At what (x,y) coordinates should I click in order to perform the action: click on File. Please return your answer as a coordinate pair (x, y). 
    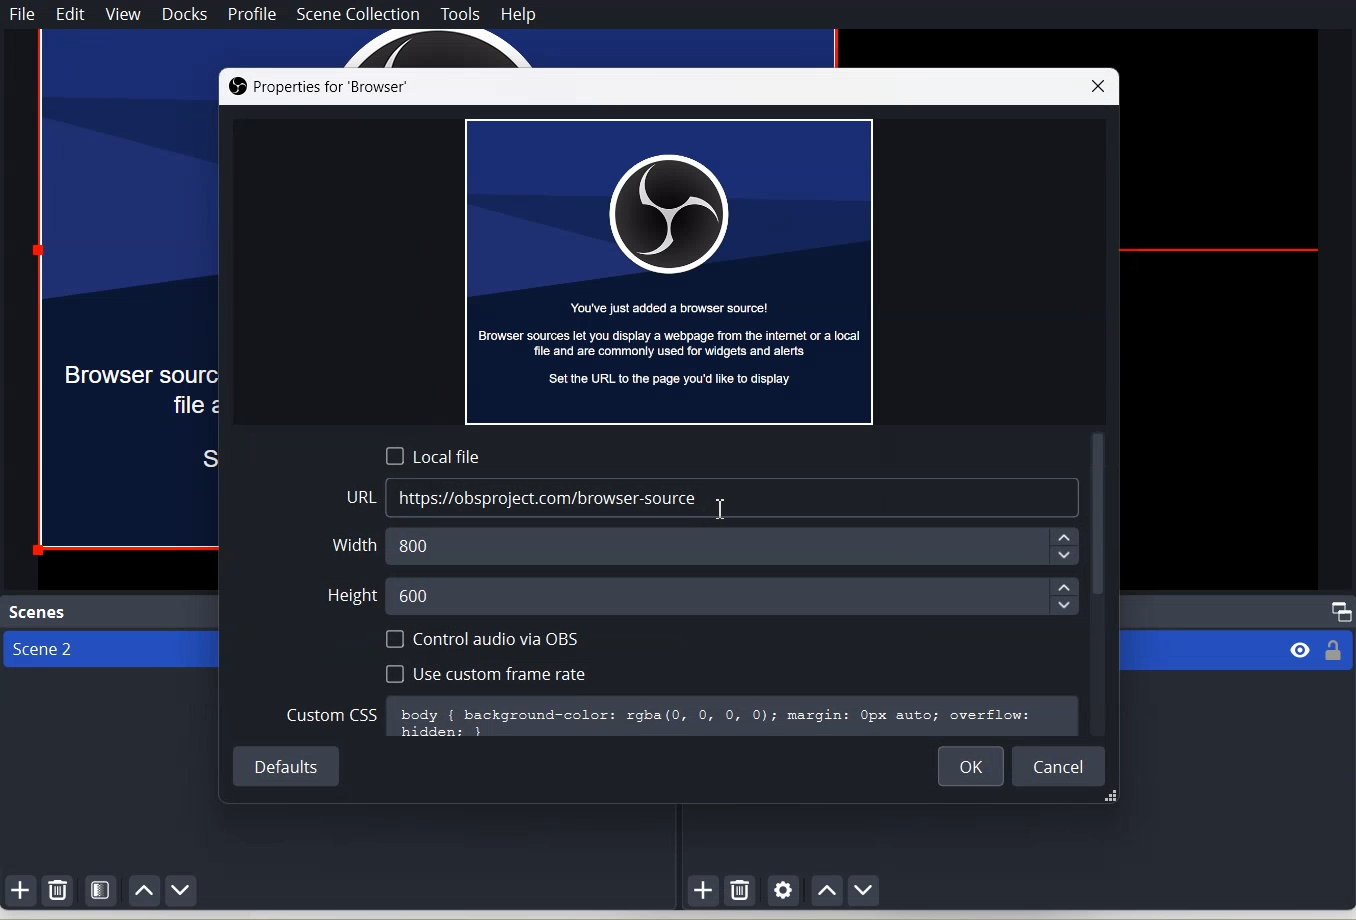
    Looking at the image, I should click on (23, 14).